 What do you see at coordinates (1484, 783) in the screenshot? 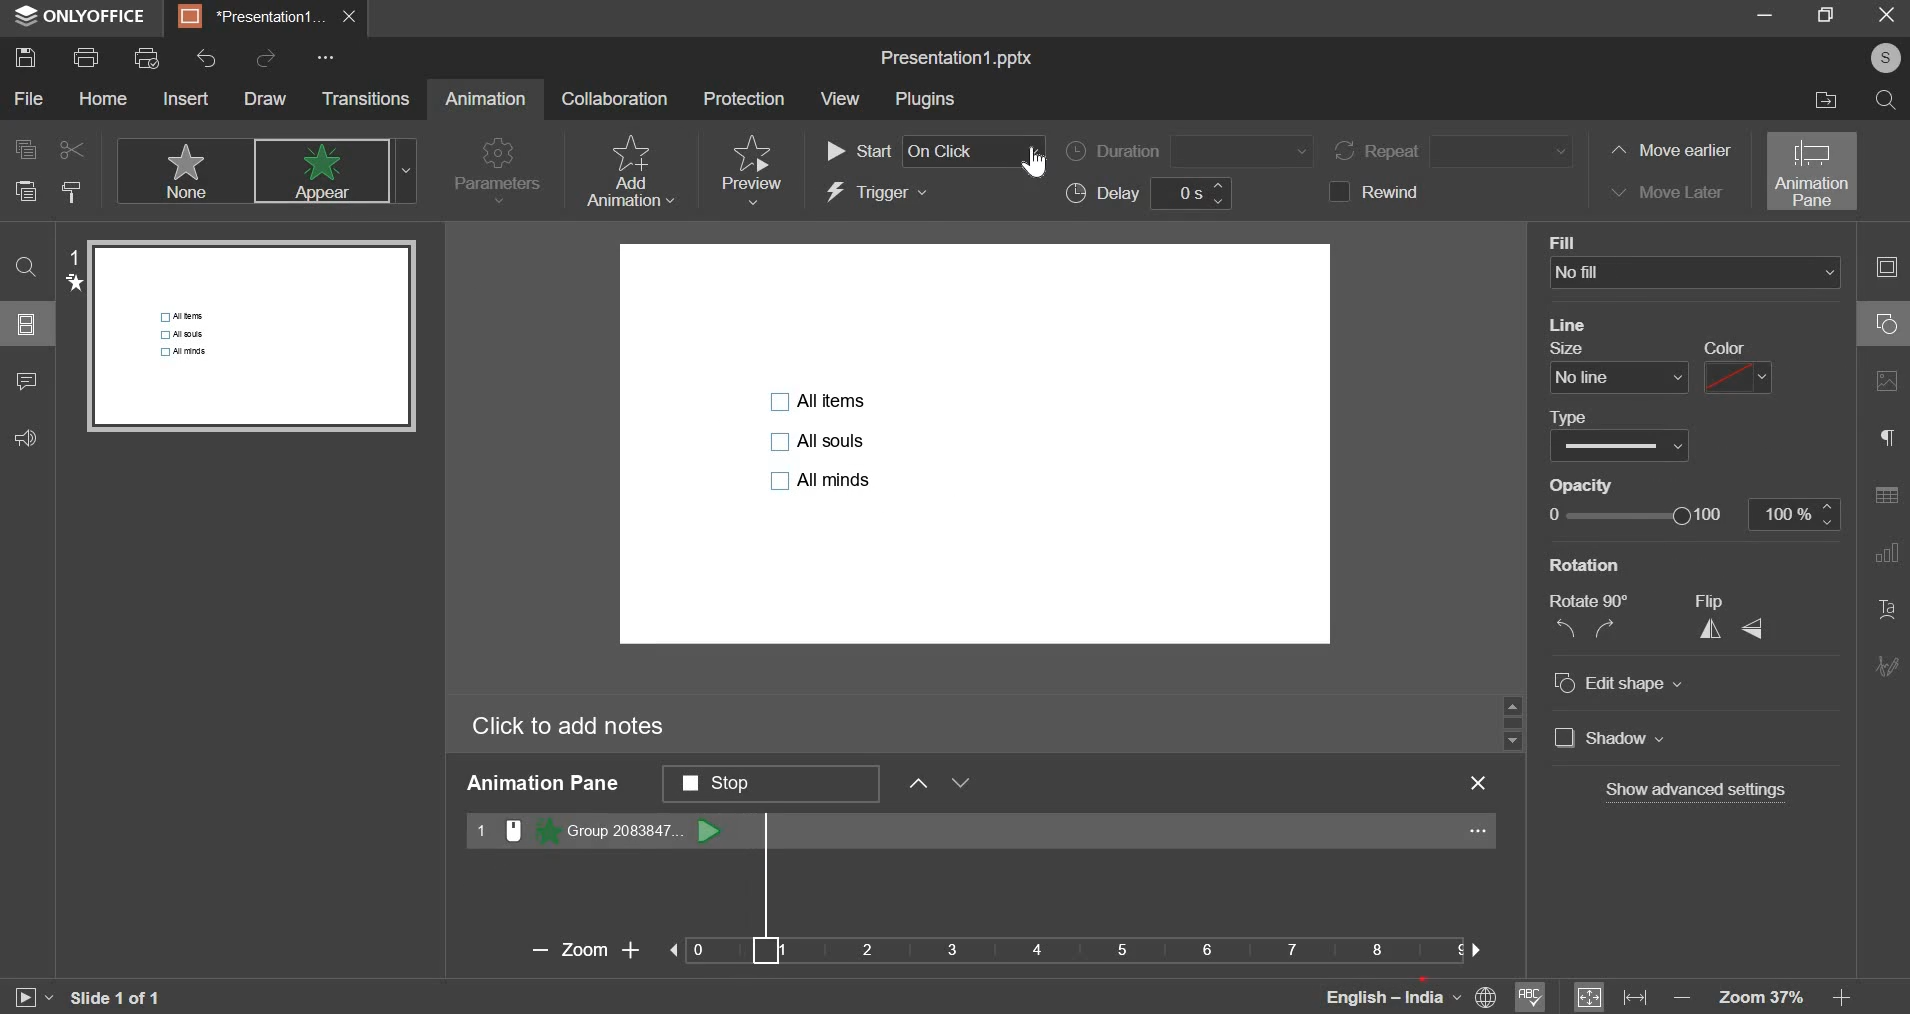
I see `exit` at bounding box center [1484, 783].